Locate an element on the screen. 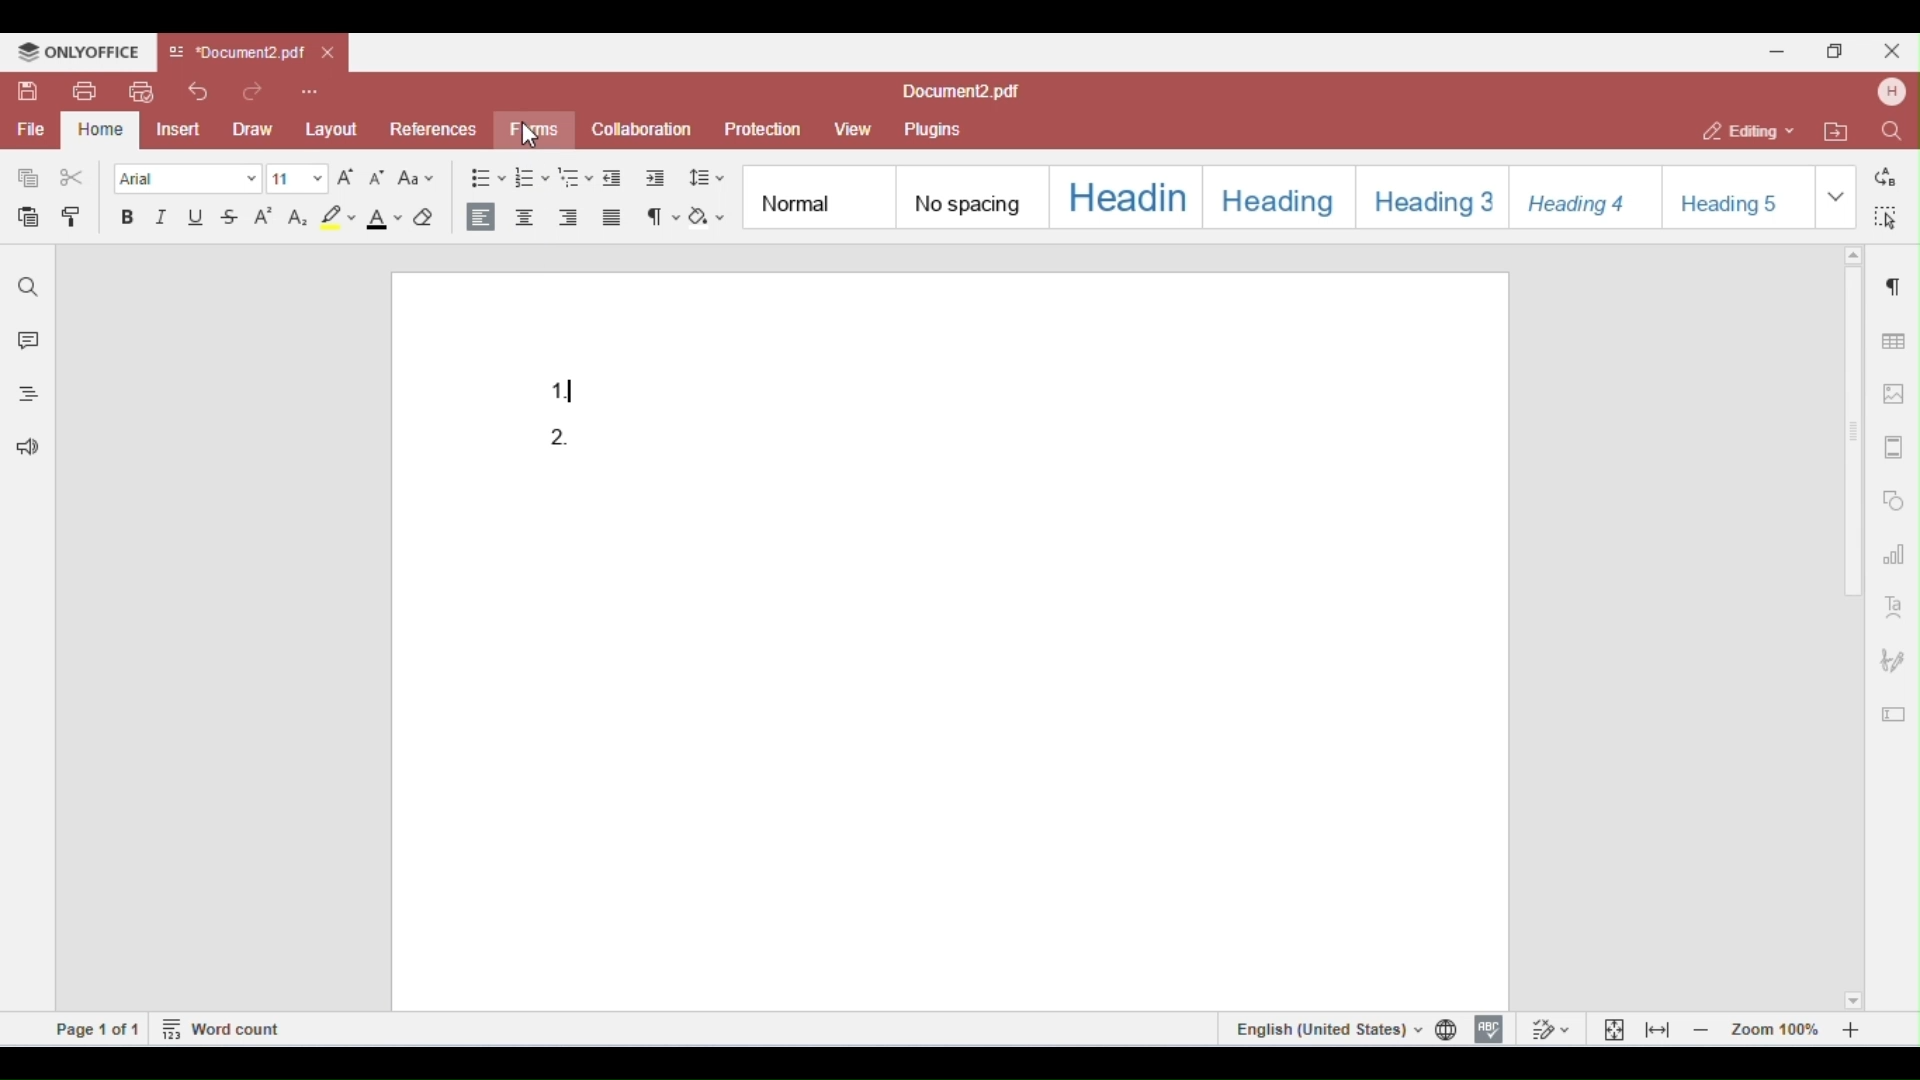 The height and width of the screenshot is (1080, 1920). draw is located at coordinates (256, 128).